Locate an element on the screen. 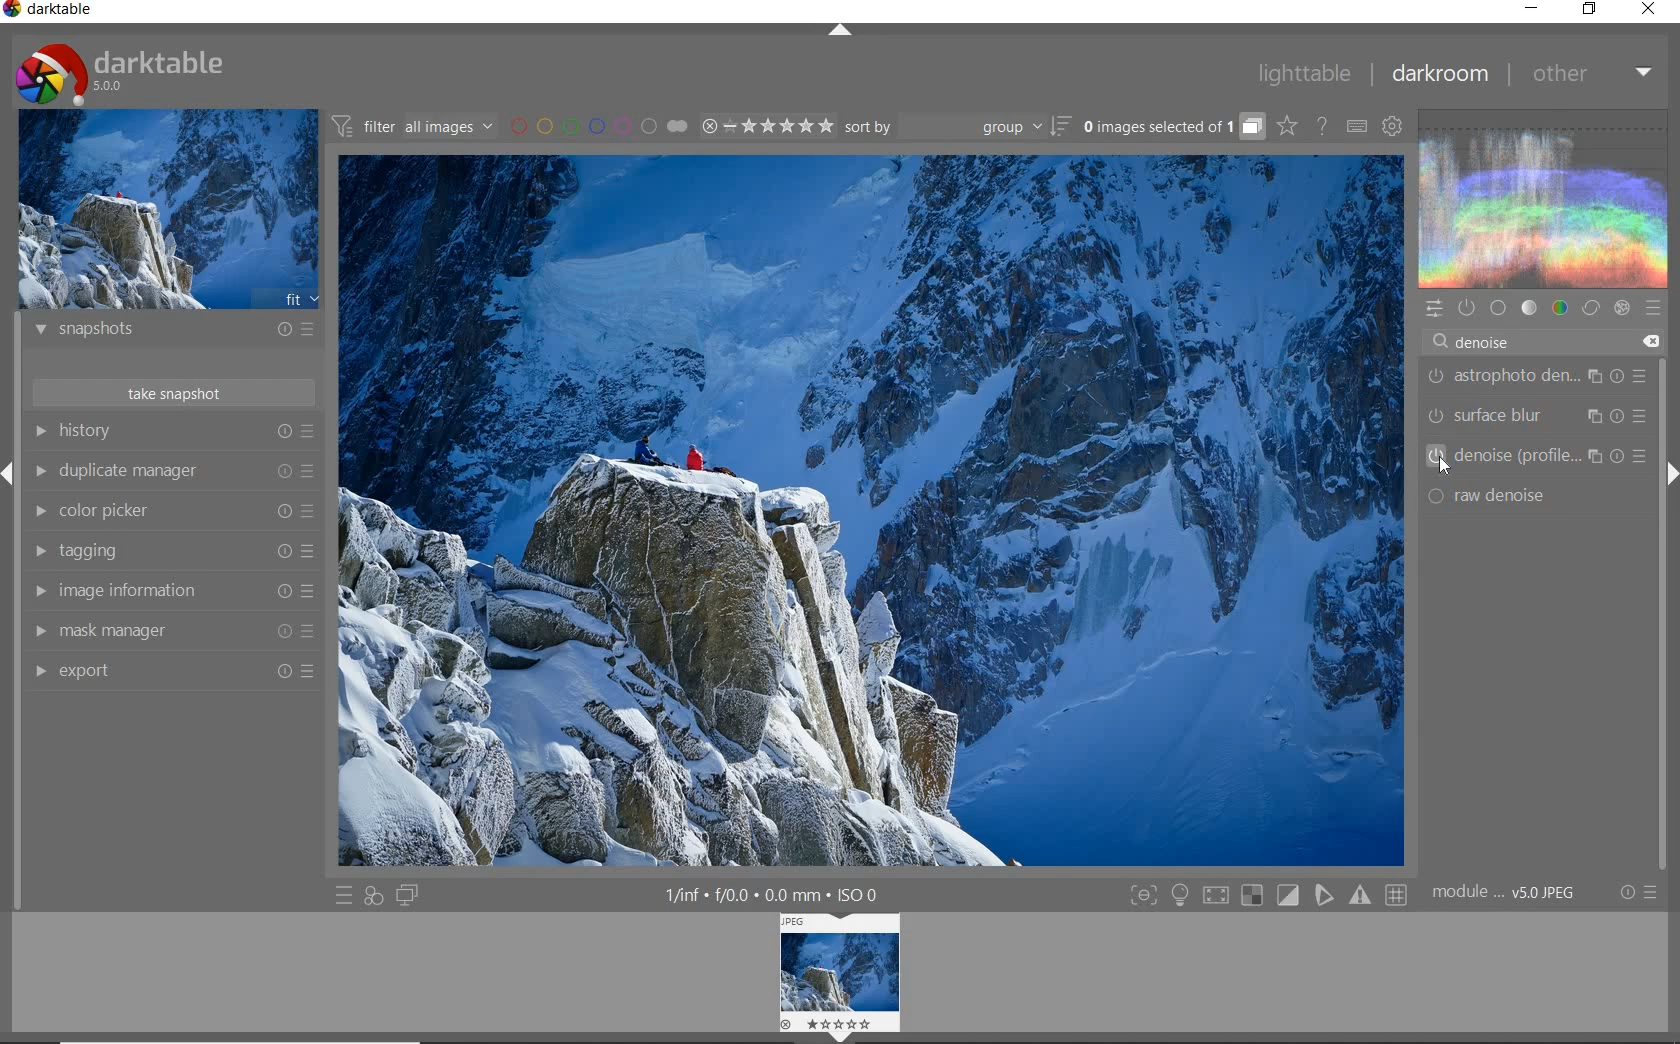  Darktable is located at coordinates (50, 13).